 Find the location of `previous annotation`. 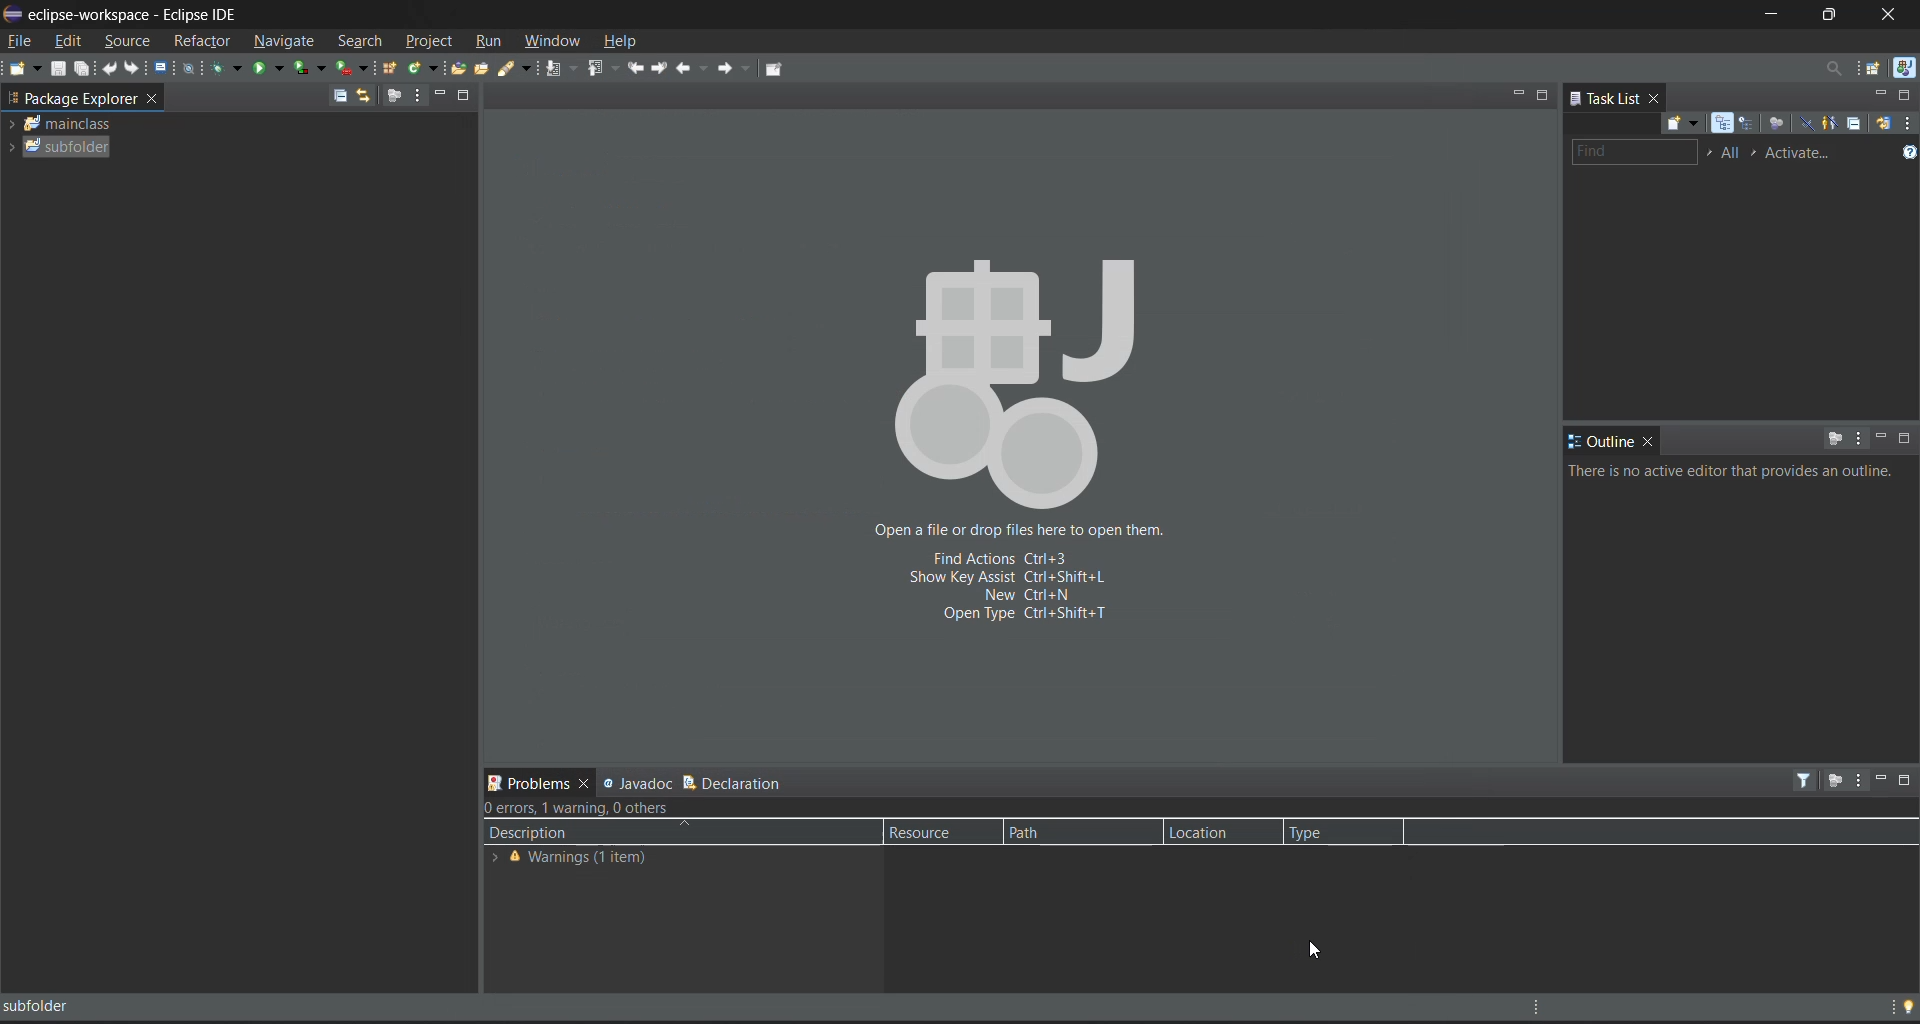

previous annotation is located at coordinates (604, 68).